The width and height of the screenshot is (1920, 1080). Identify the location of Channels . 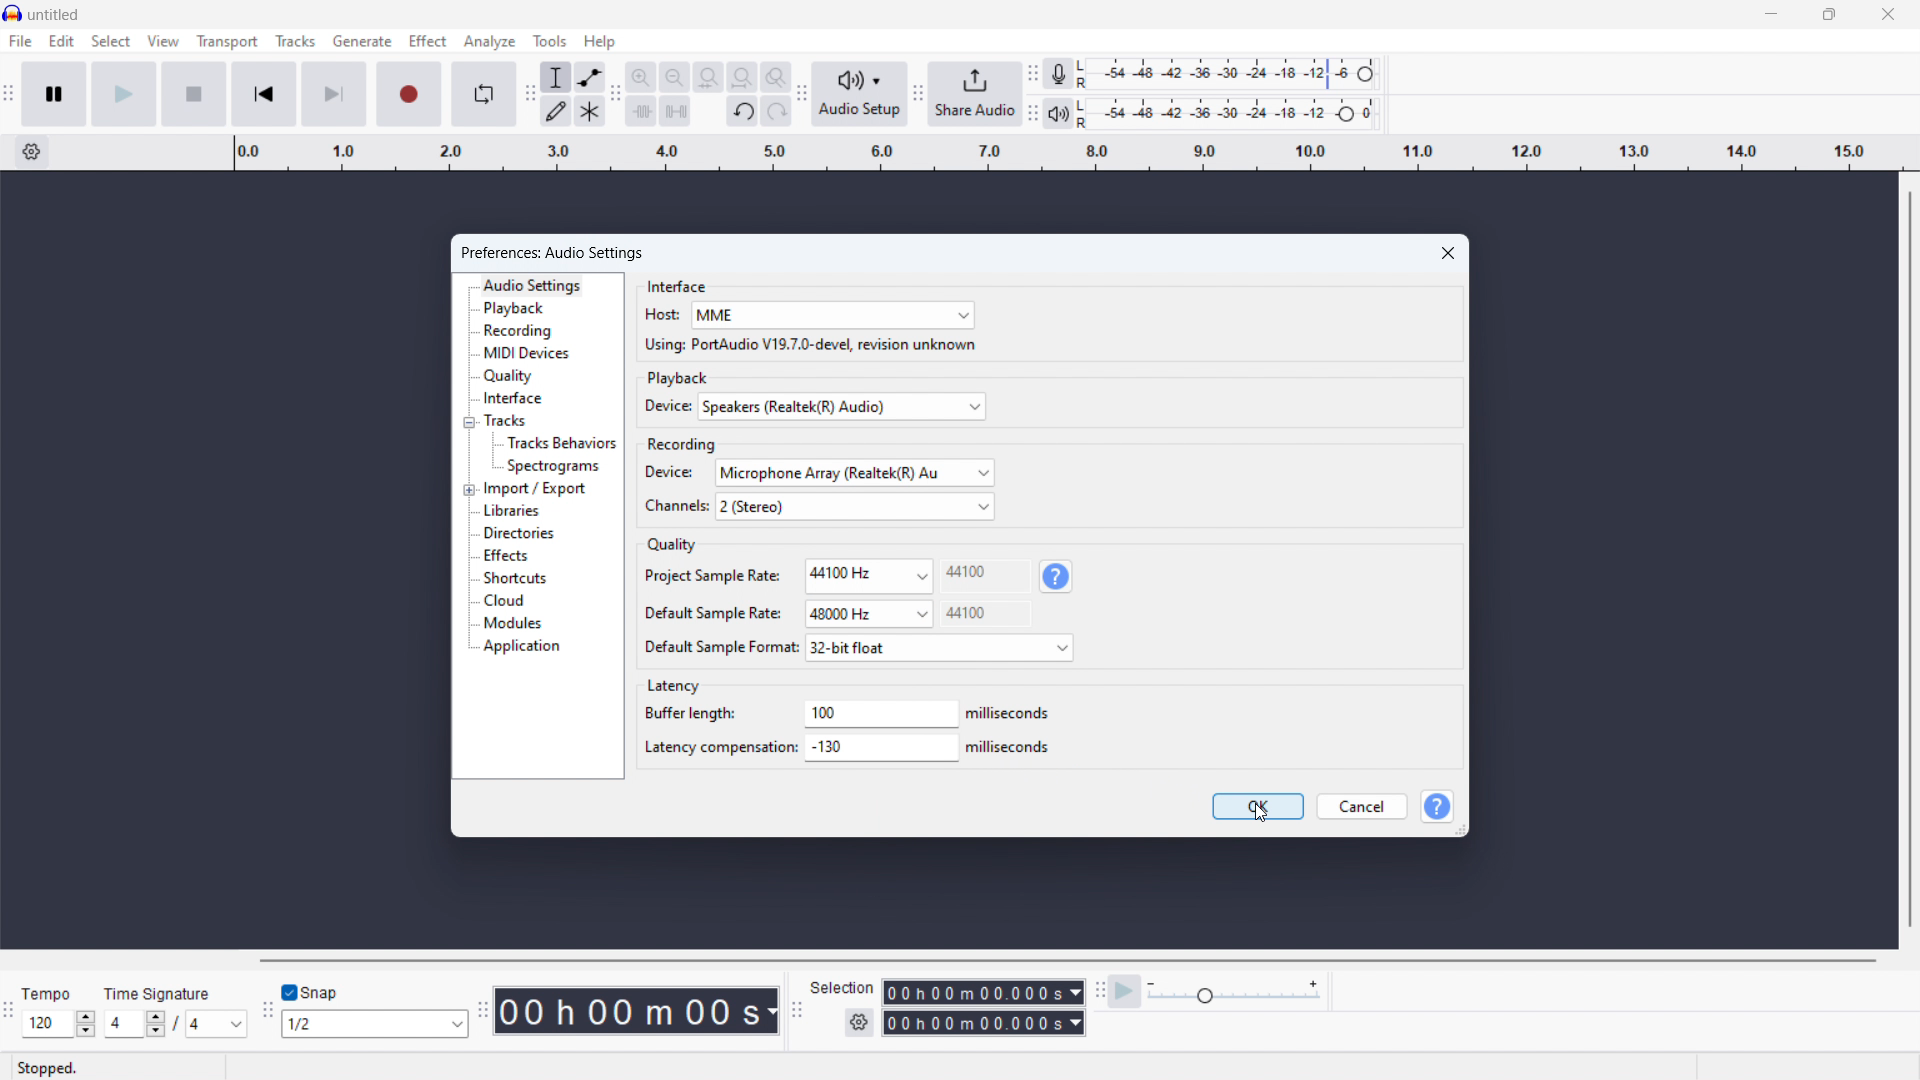
(675, 506).